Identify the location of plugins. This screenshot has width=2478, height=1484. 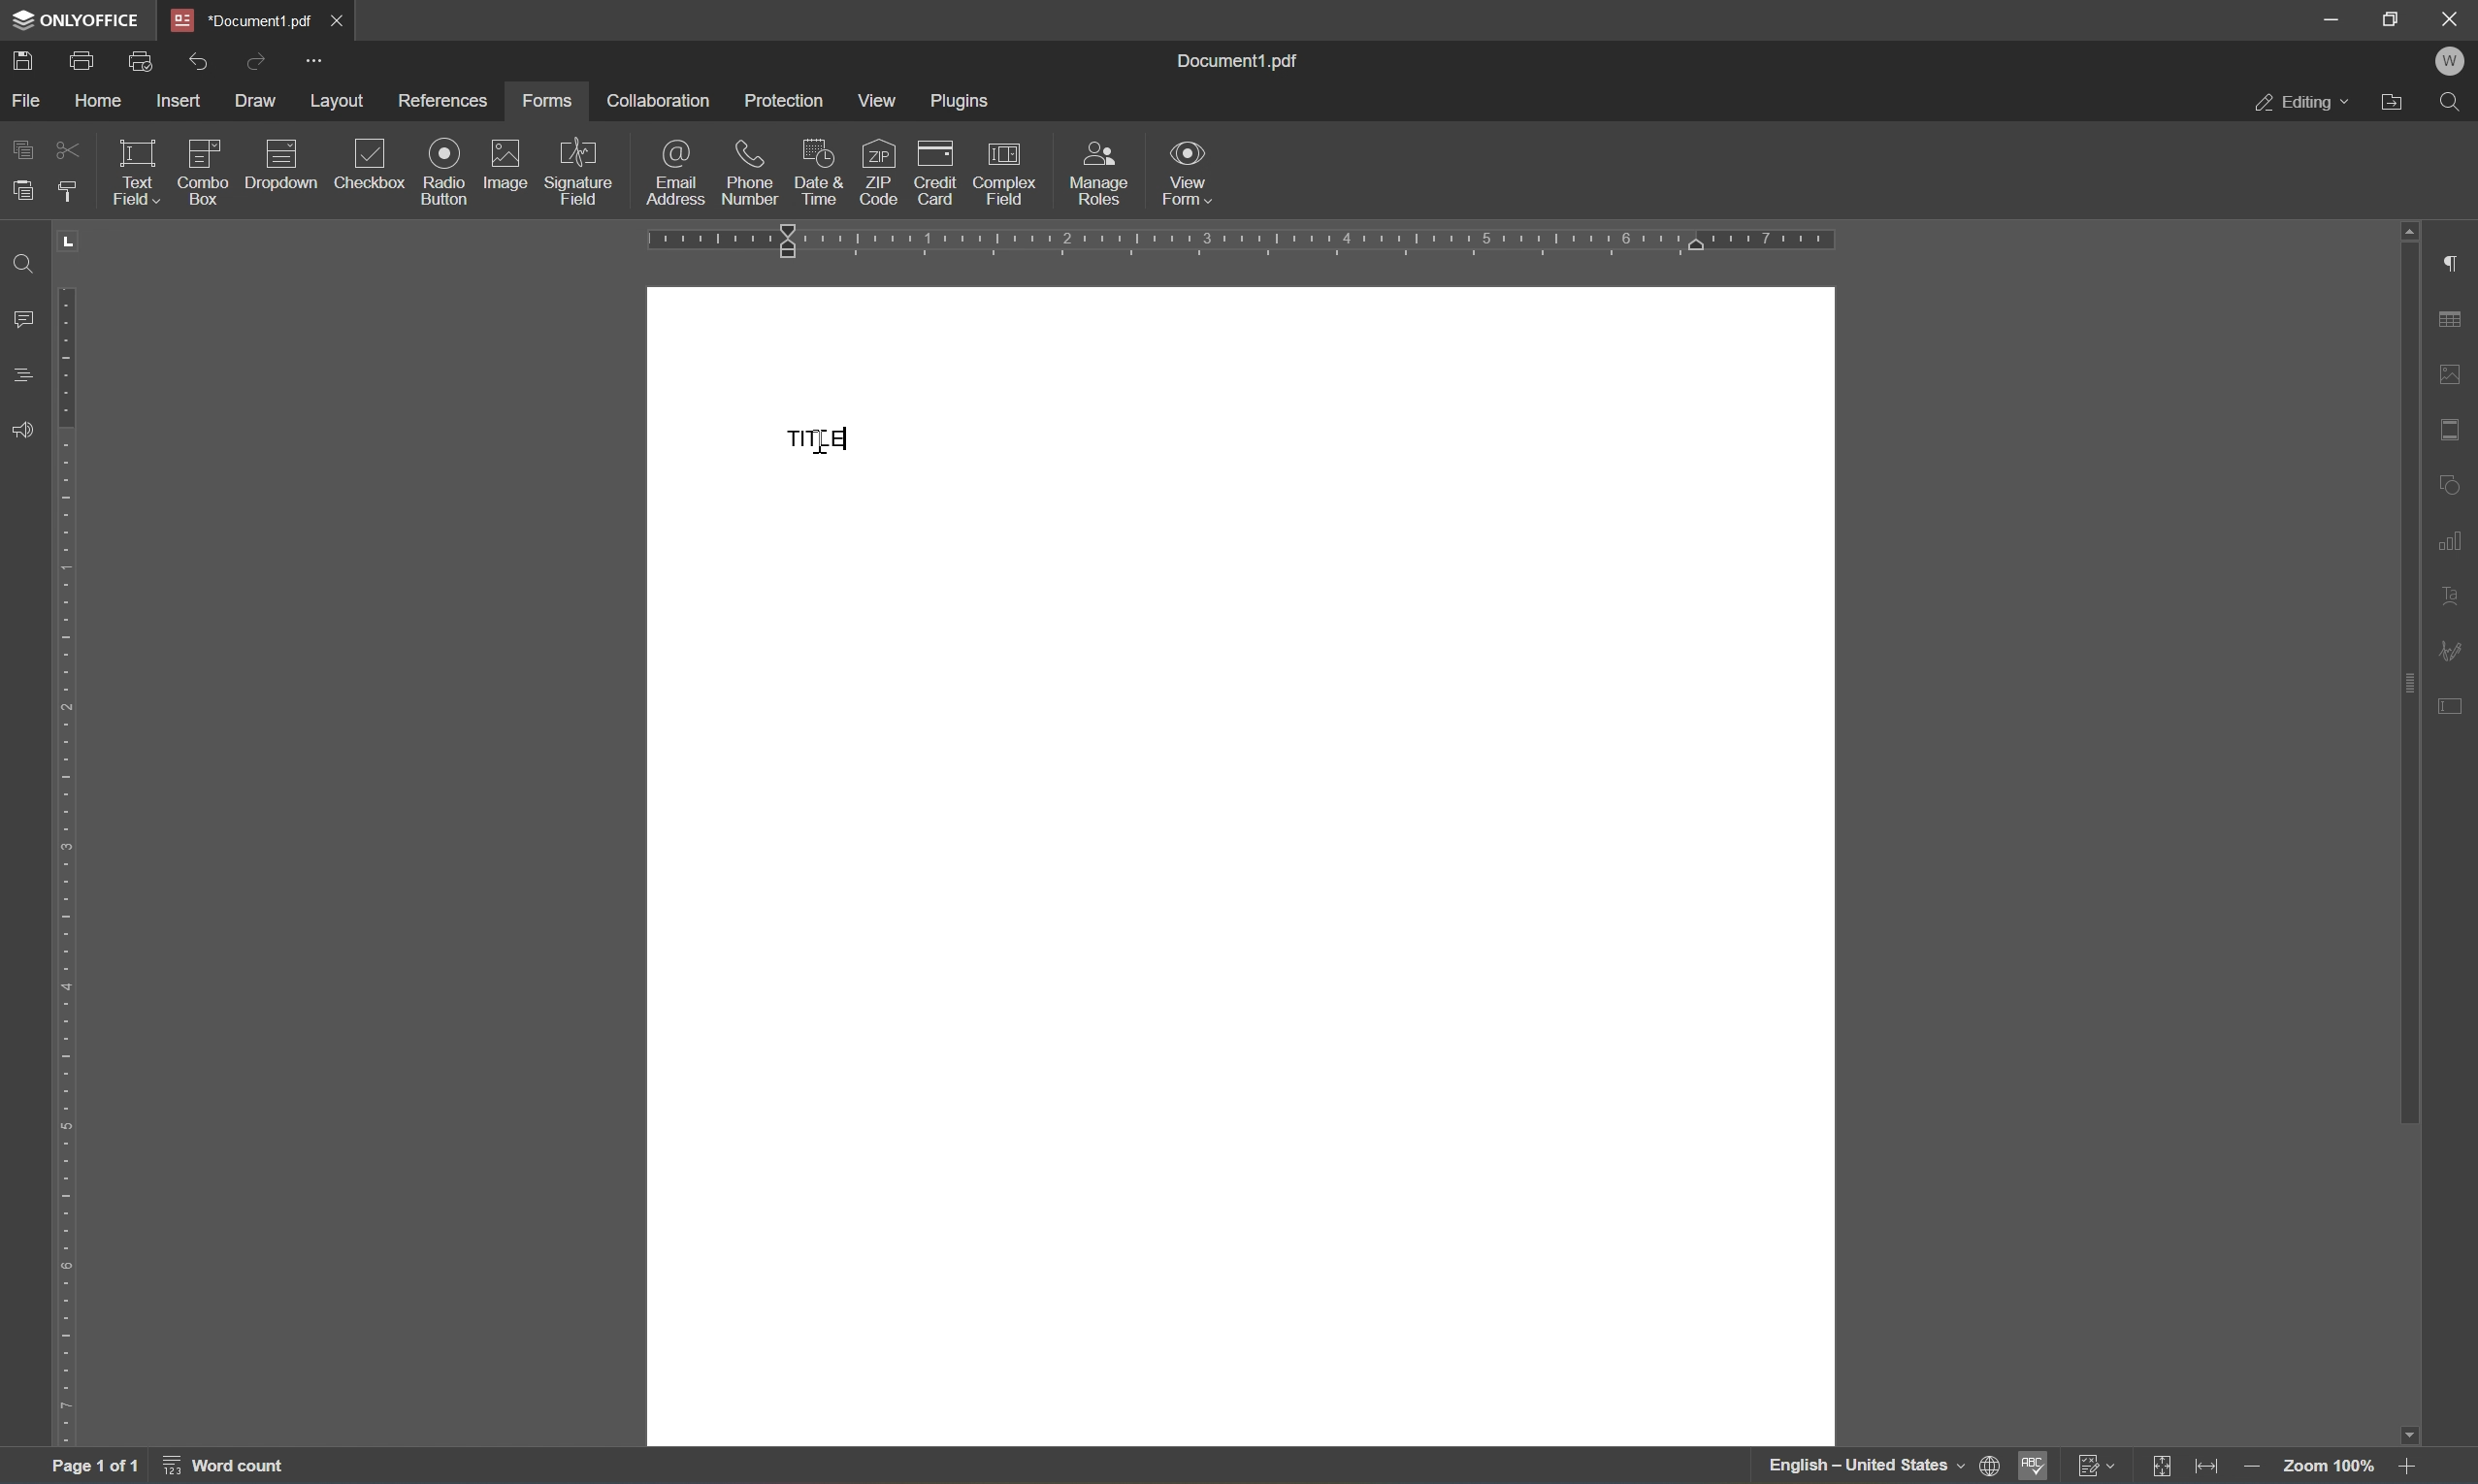
(960, 101).